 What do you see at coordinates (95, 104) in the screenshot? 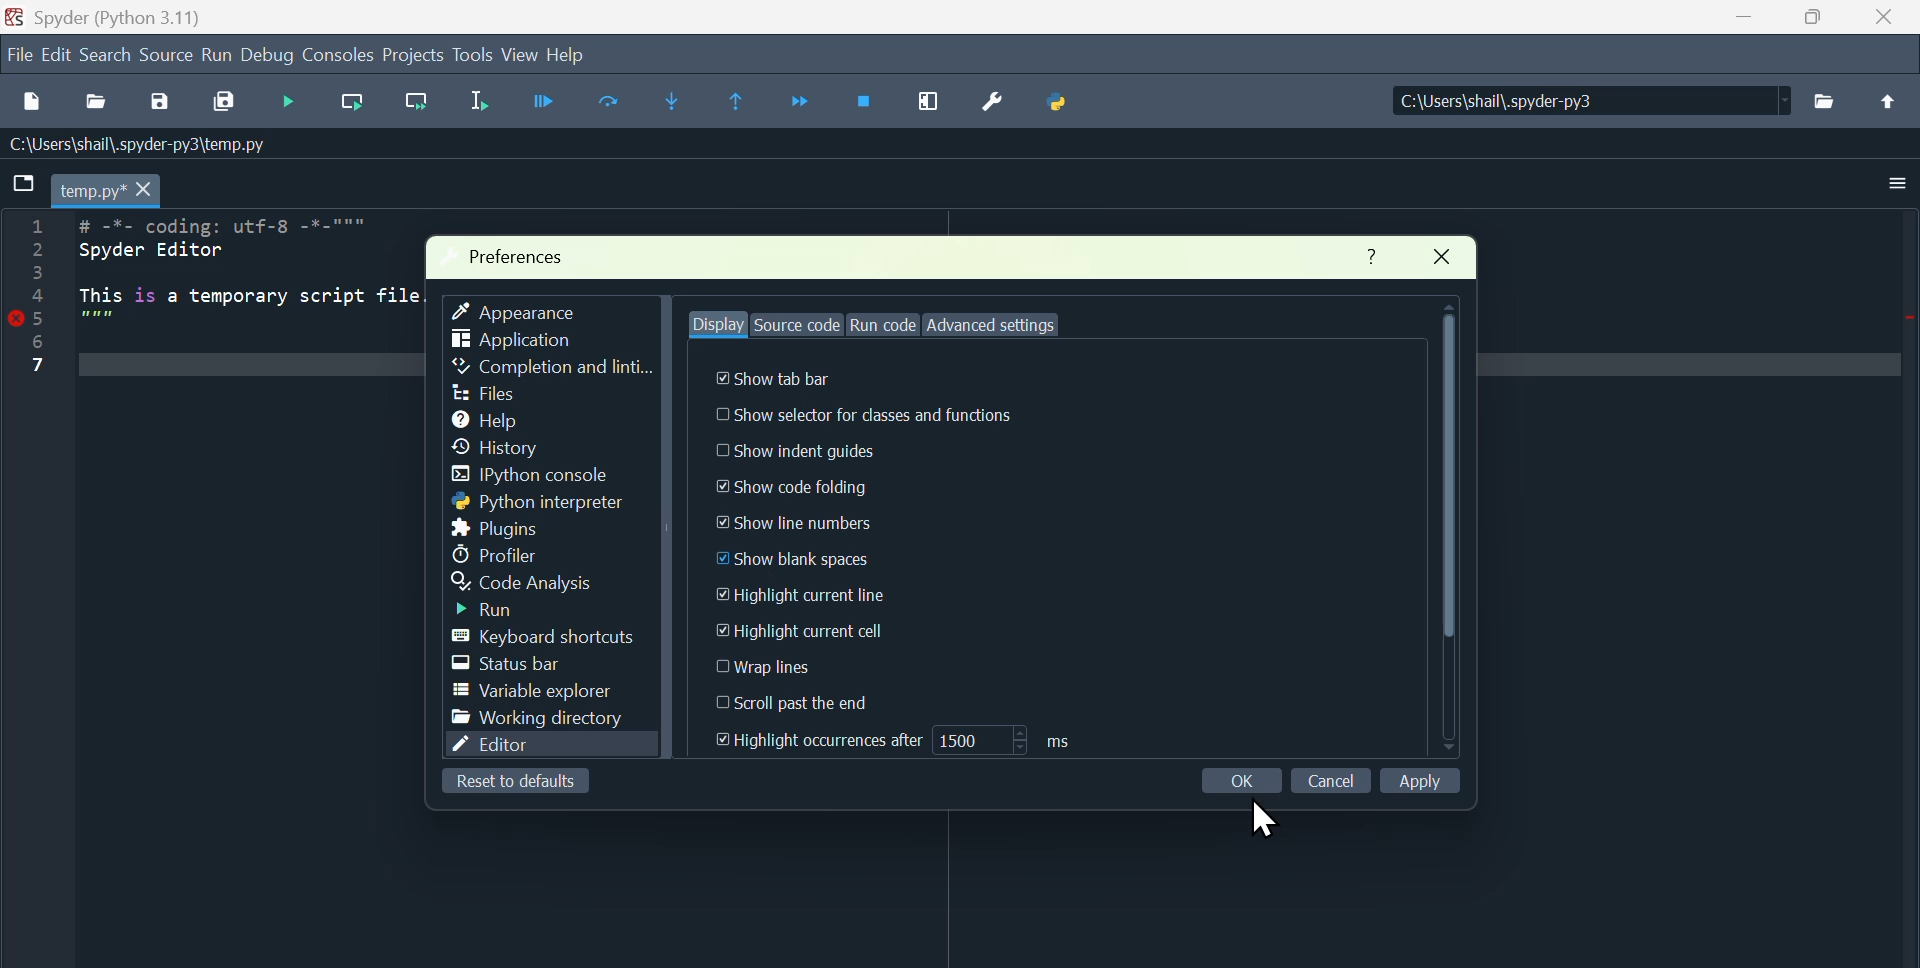
I see `open file` at bounding box center [95, 104].